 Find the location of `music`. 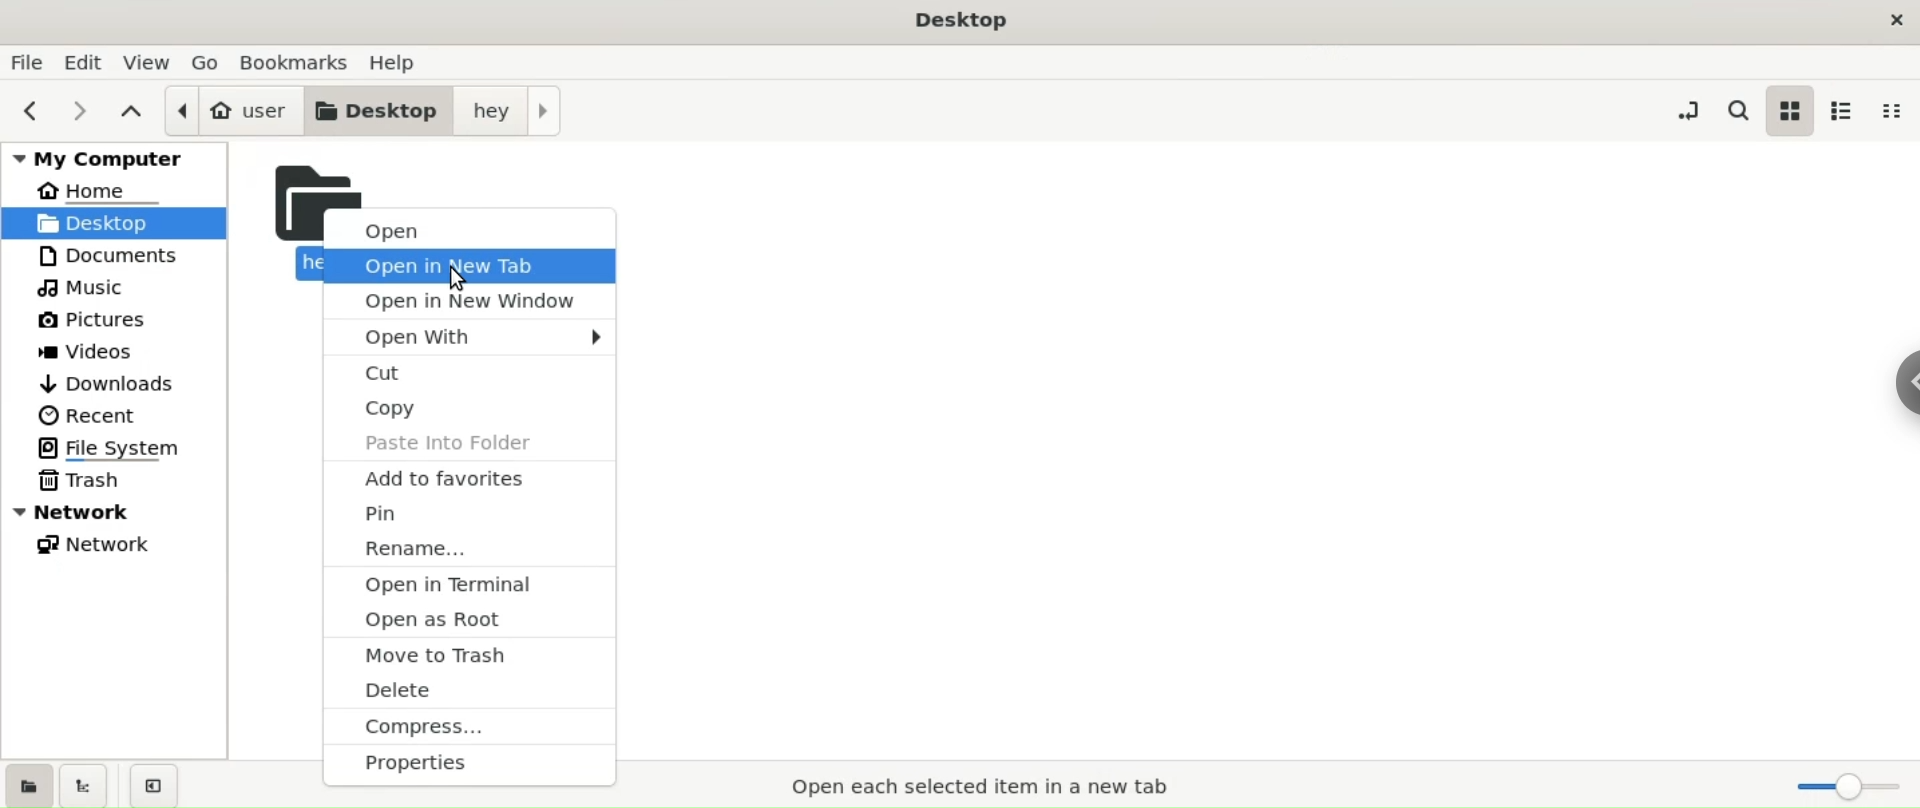

music is located at coordinates (122, 288).